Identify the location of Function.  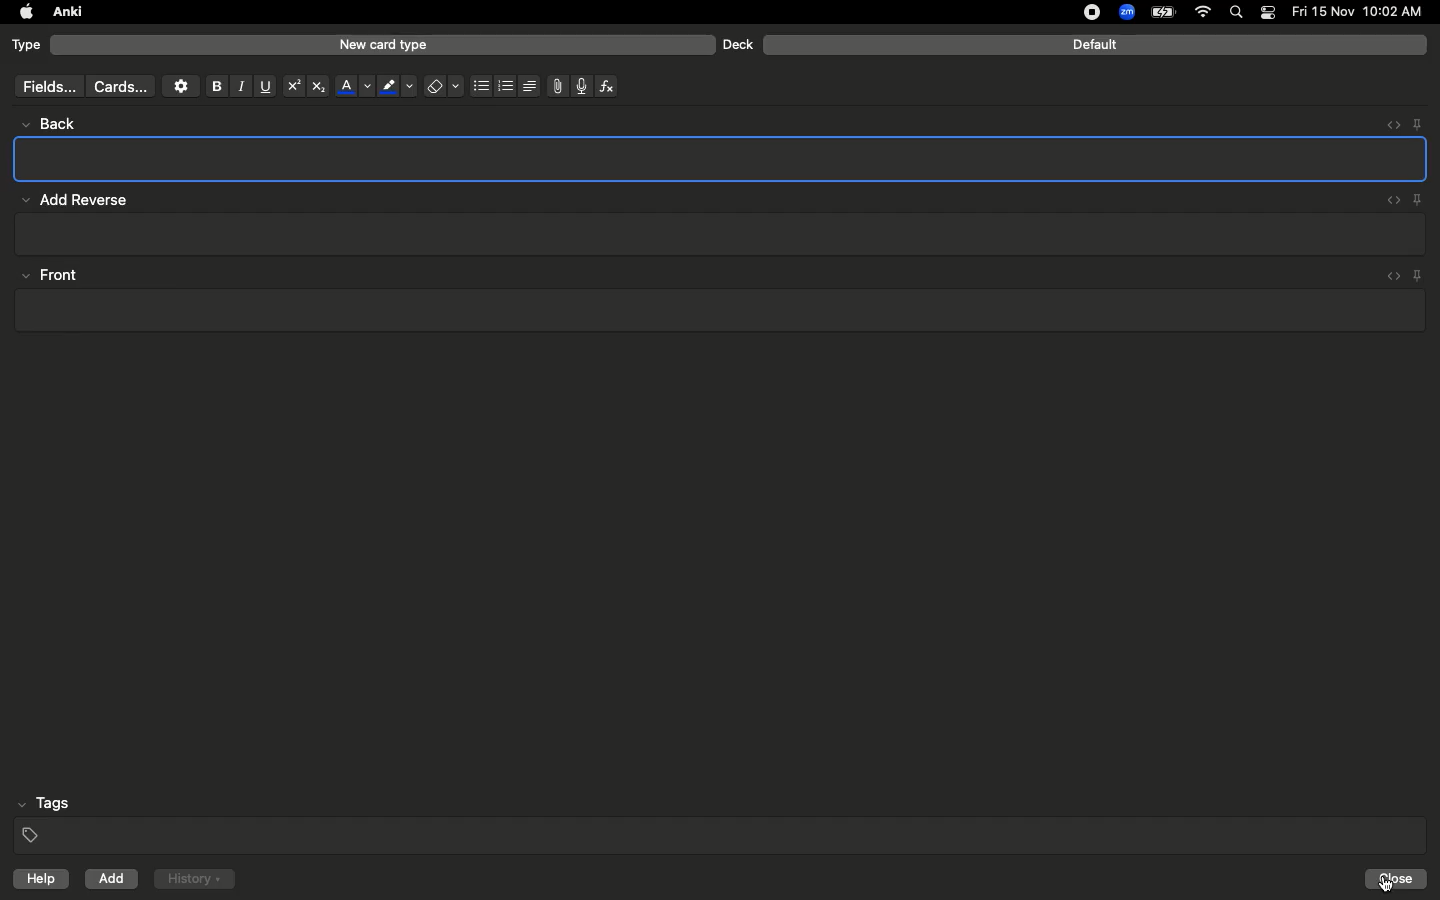
(608, 86).